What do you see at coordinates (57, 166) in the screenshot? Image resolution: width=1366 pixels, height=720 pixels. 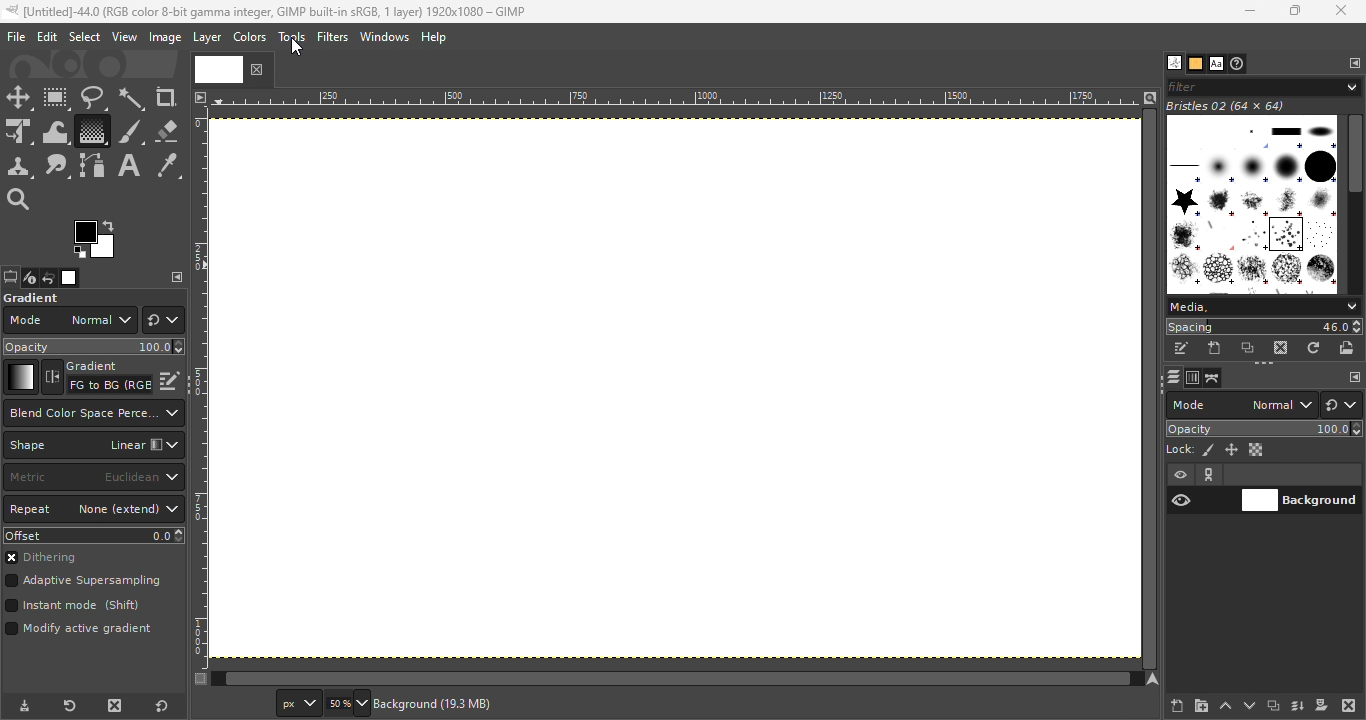 I see `Smudge tool` at bounding box center [57, 166].